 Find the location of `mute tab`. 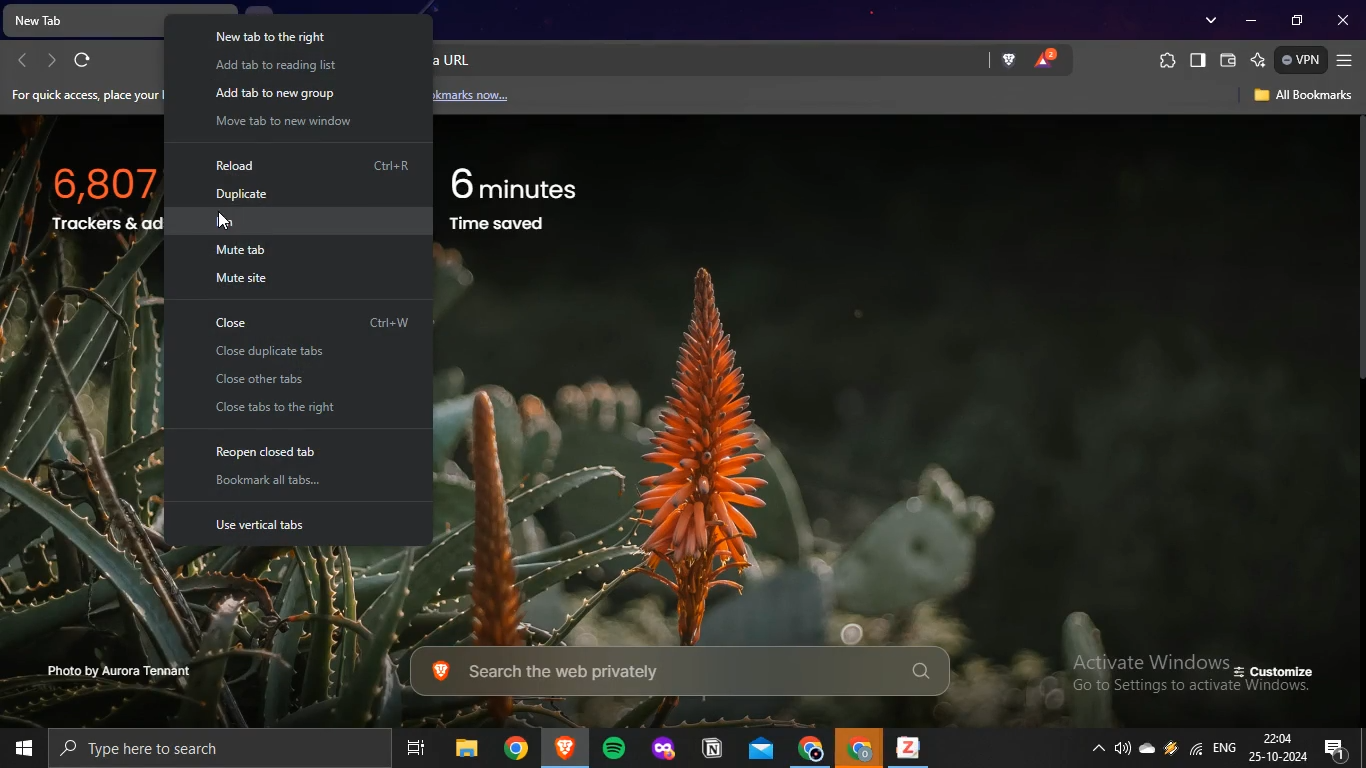

mute tab is located at coordinates (244, 249).